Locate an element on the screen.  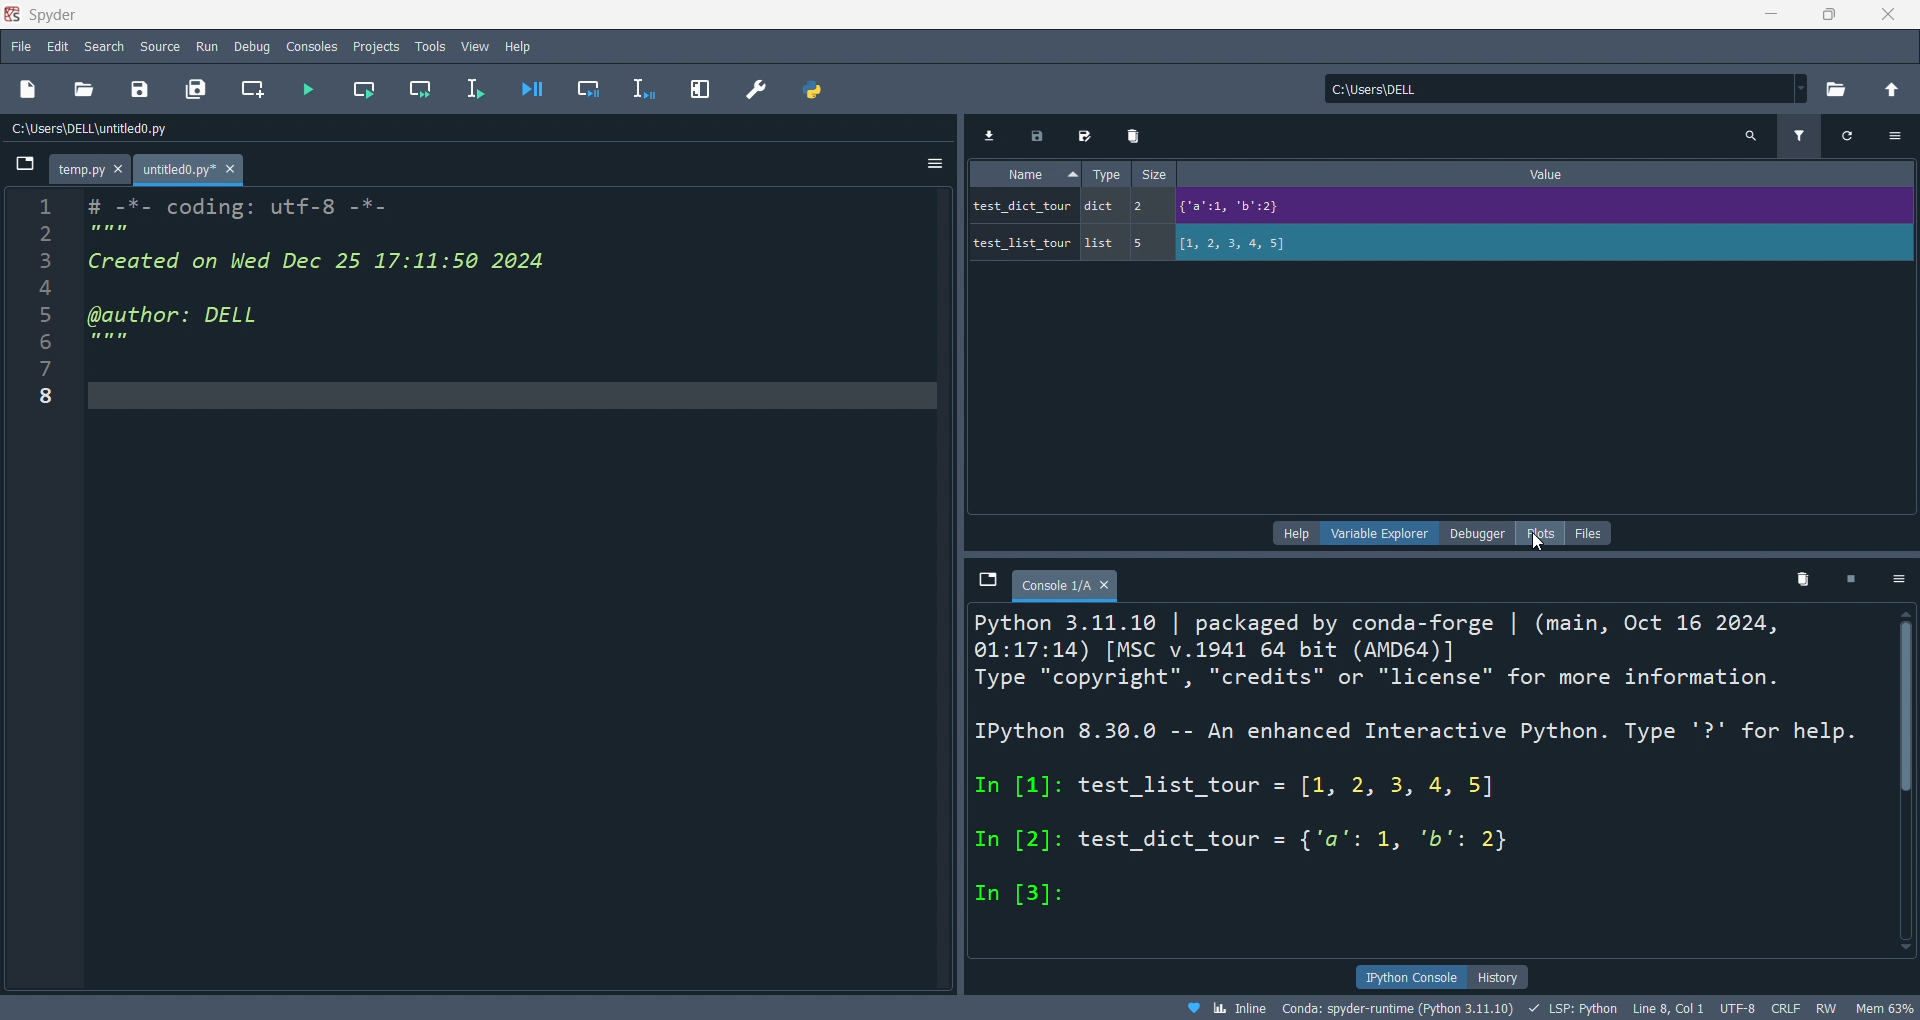
run is located at coordinates (202, 44).